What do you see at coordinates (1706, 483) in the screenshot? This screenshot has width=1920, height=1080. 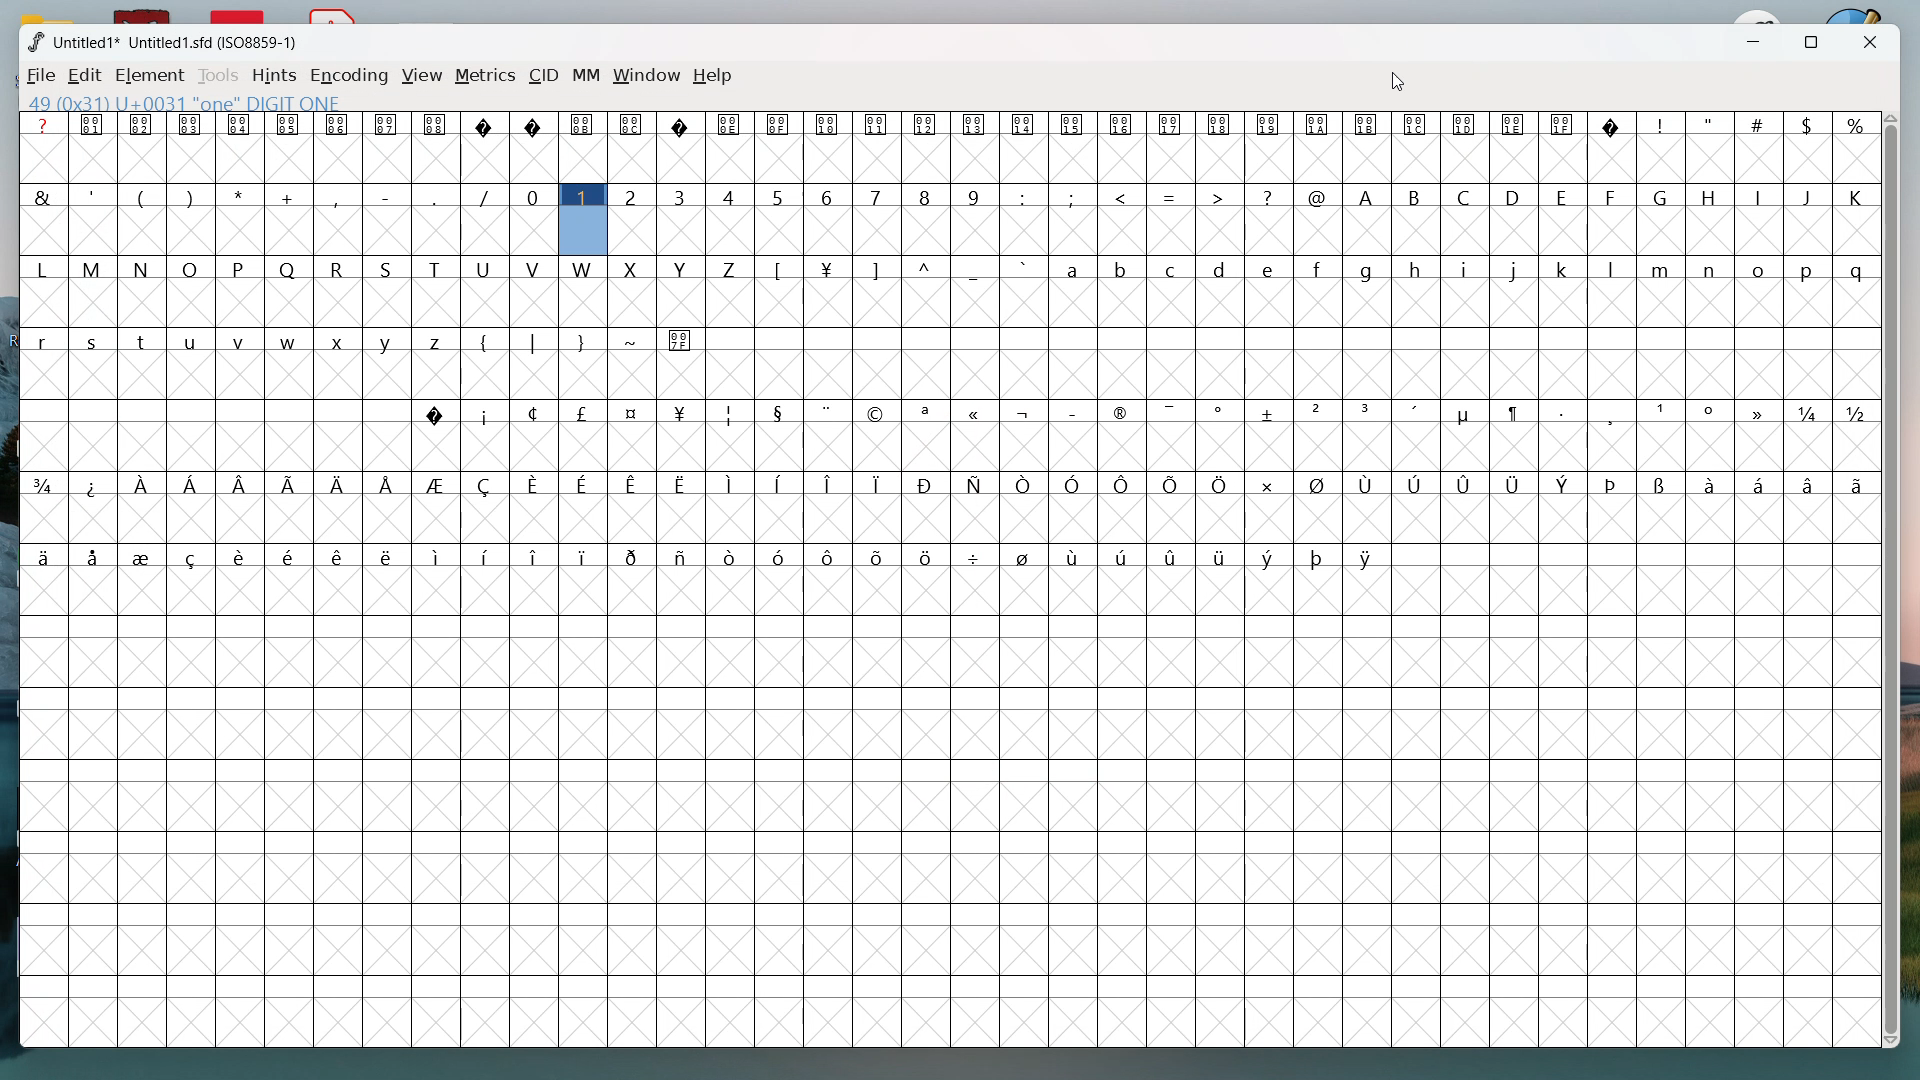 I see `symbol` at bounding box center [1706, 483].